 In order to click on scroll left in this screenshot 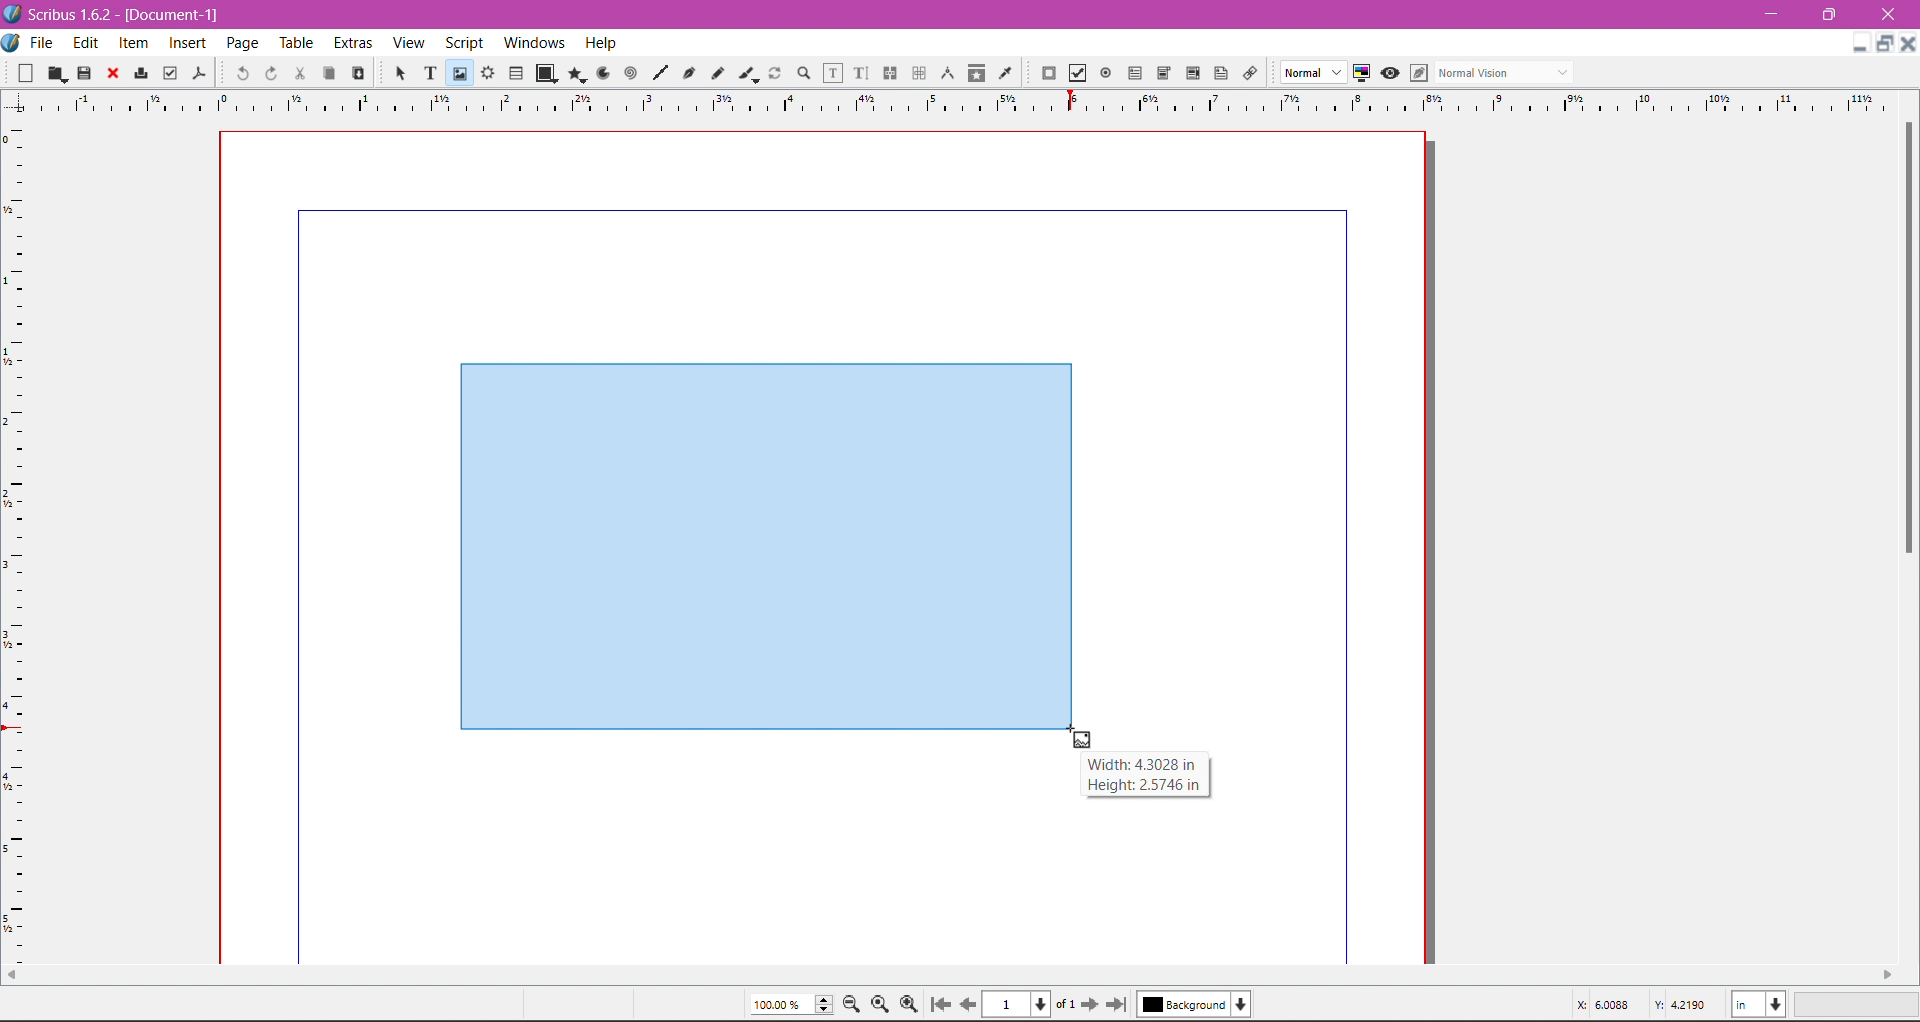, I will do `click(12, 971)`.